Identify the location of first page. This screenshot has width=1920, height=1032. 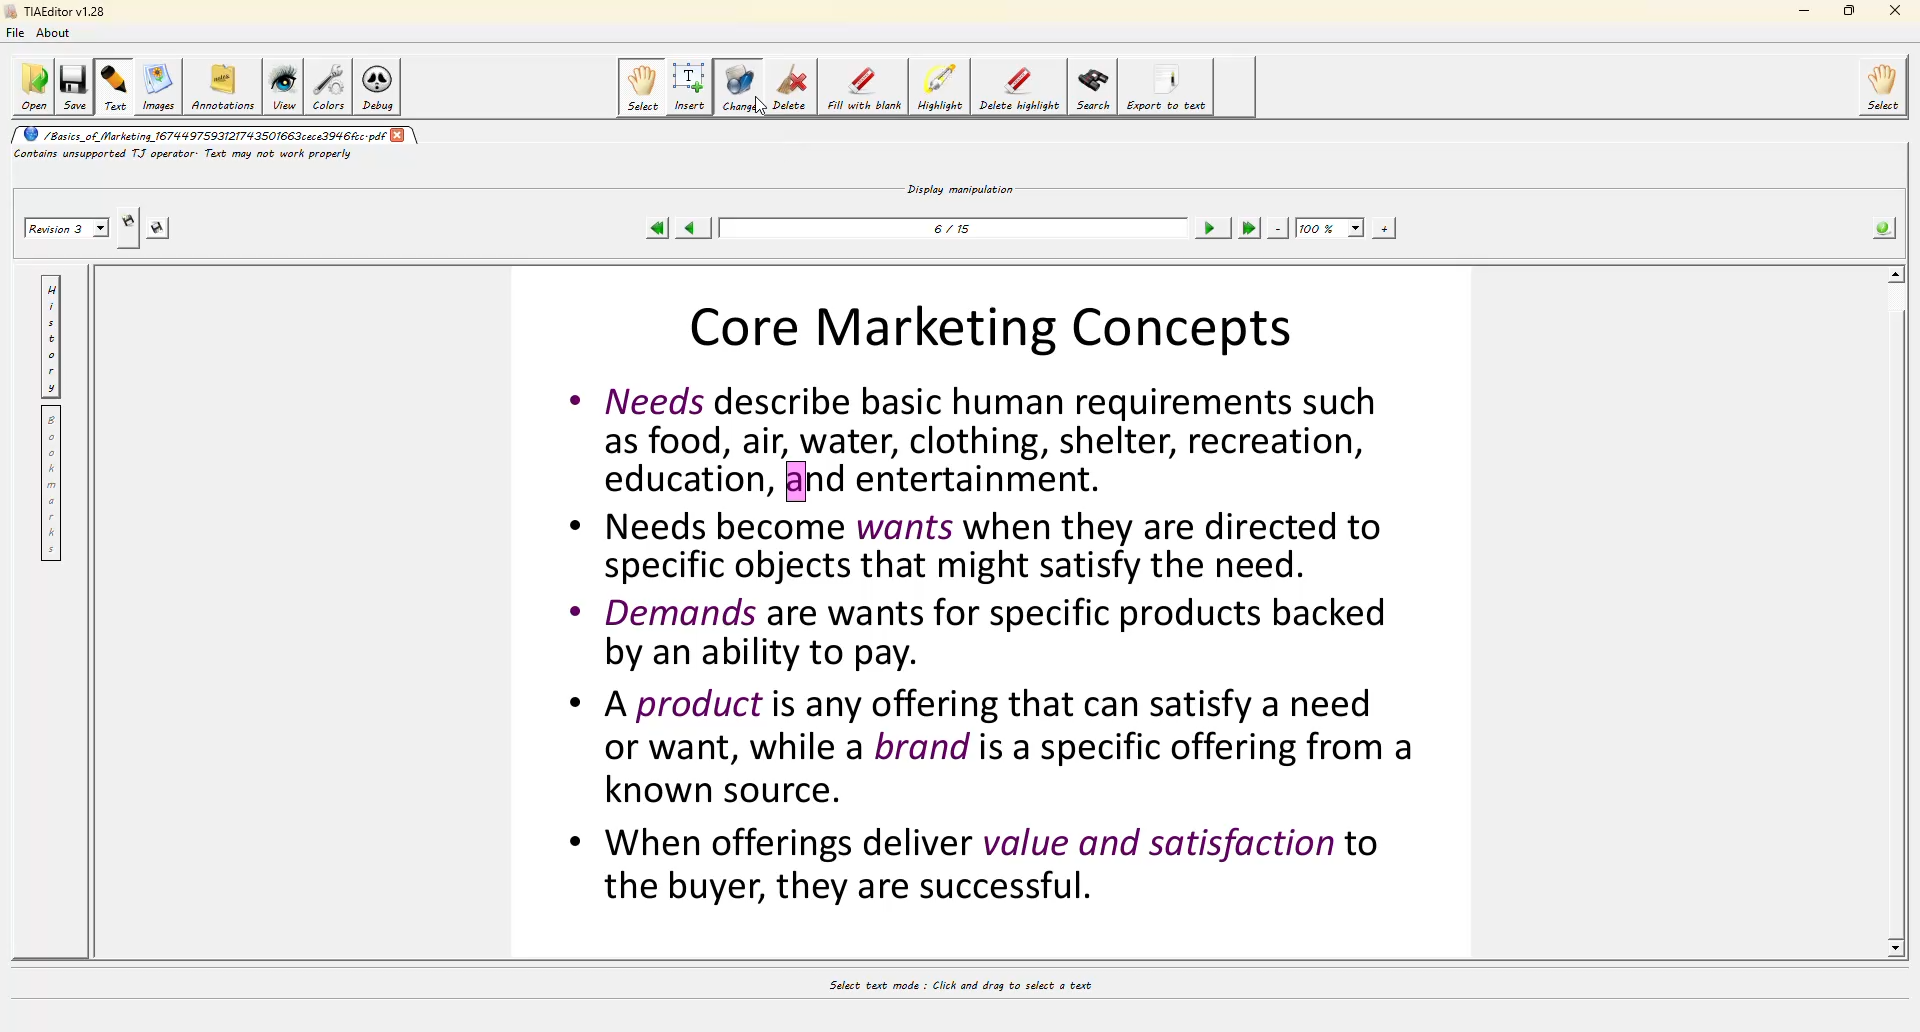
(657, 229).